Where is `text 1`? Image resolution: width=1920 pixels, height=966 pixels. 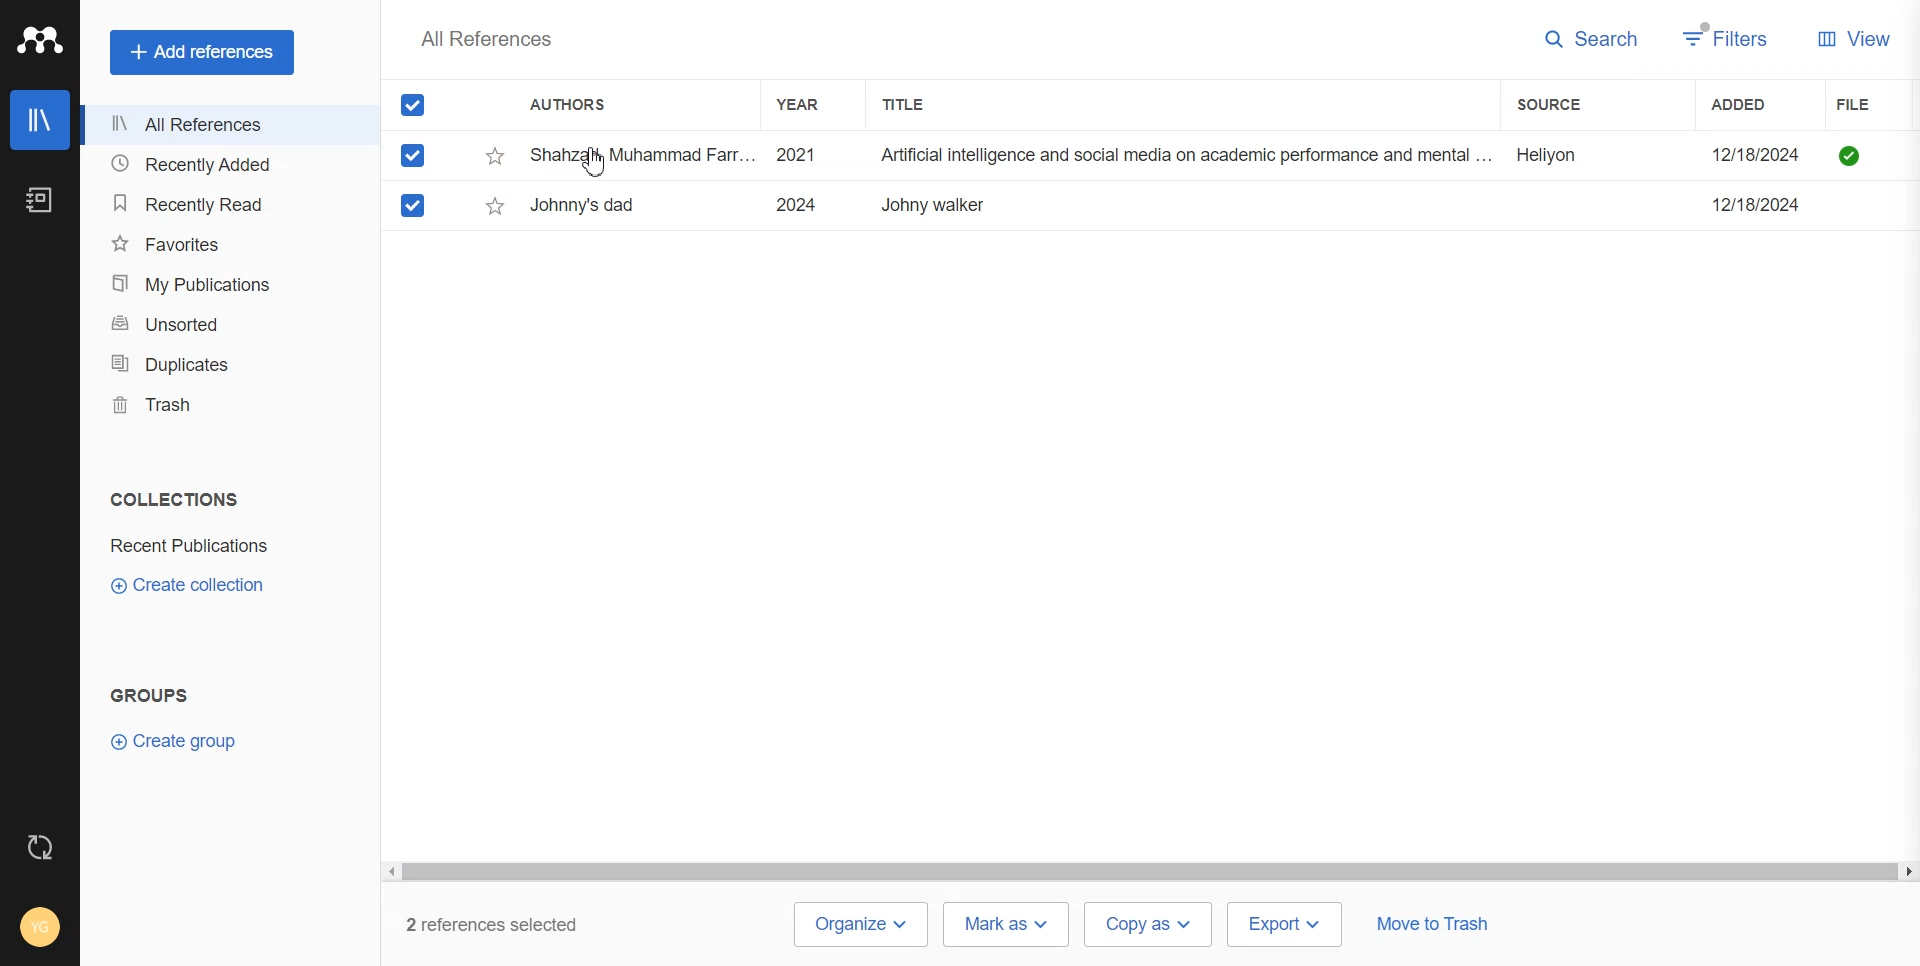 text 1 is located at coordinates (170, 499).